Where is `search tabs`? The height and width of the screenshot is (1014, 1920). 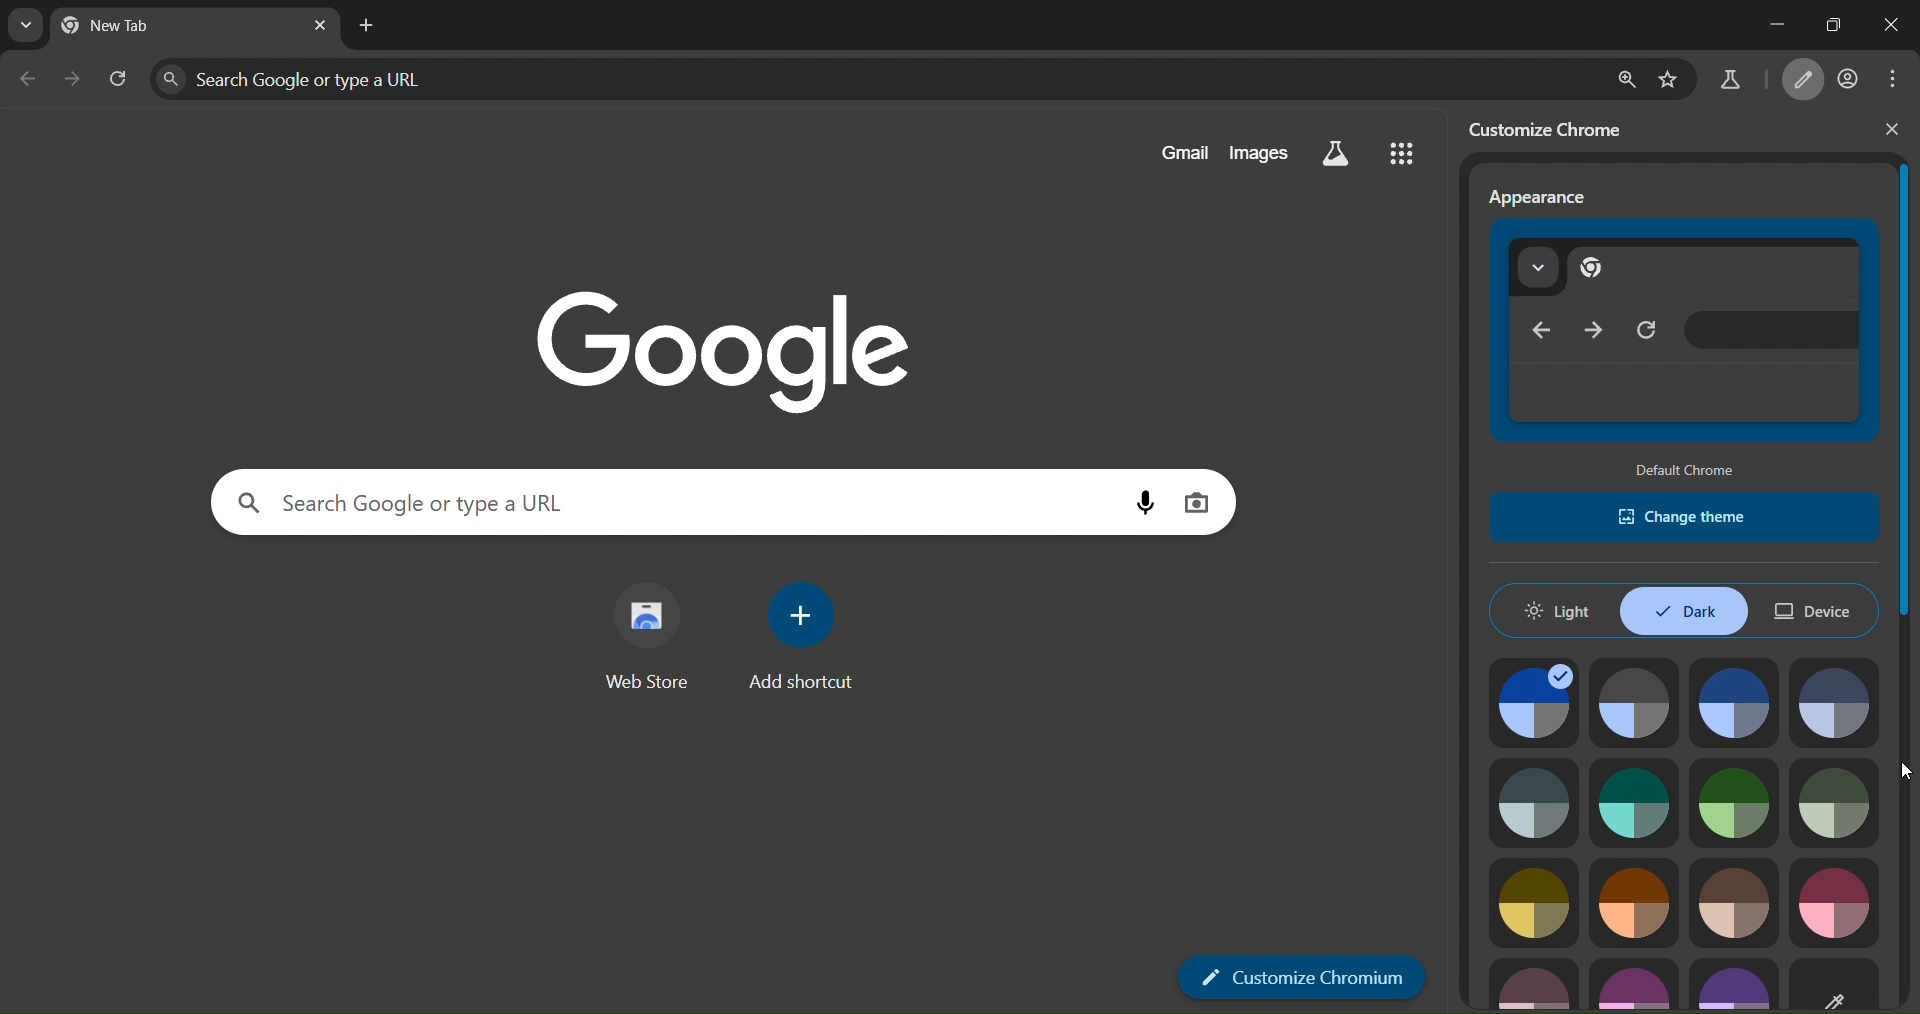 search tabs is located at coordinates (28, 27).